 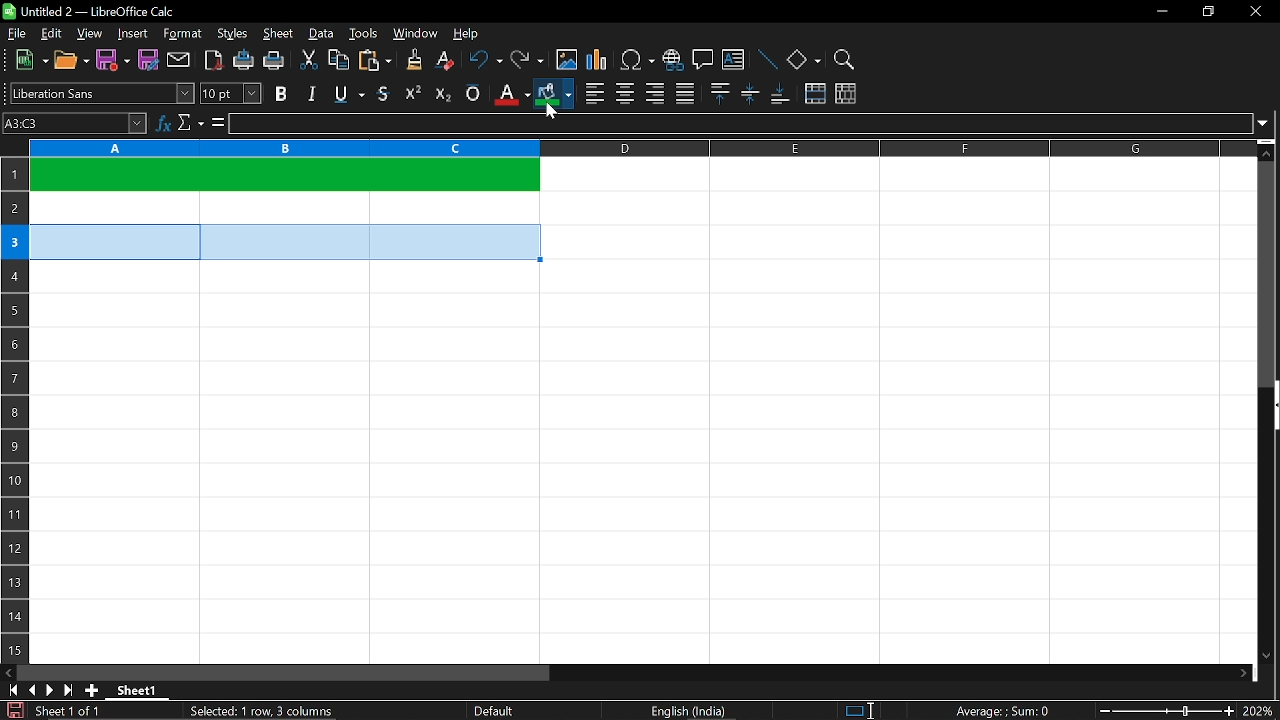 I want to click on print directly, so click(x=242, y=61).